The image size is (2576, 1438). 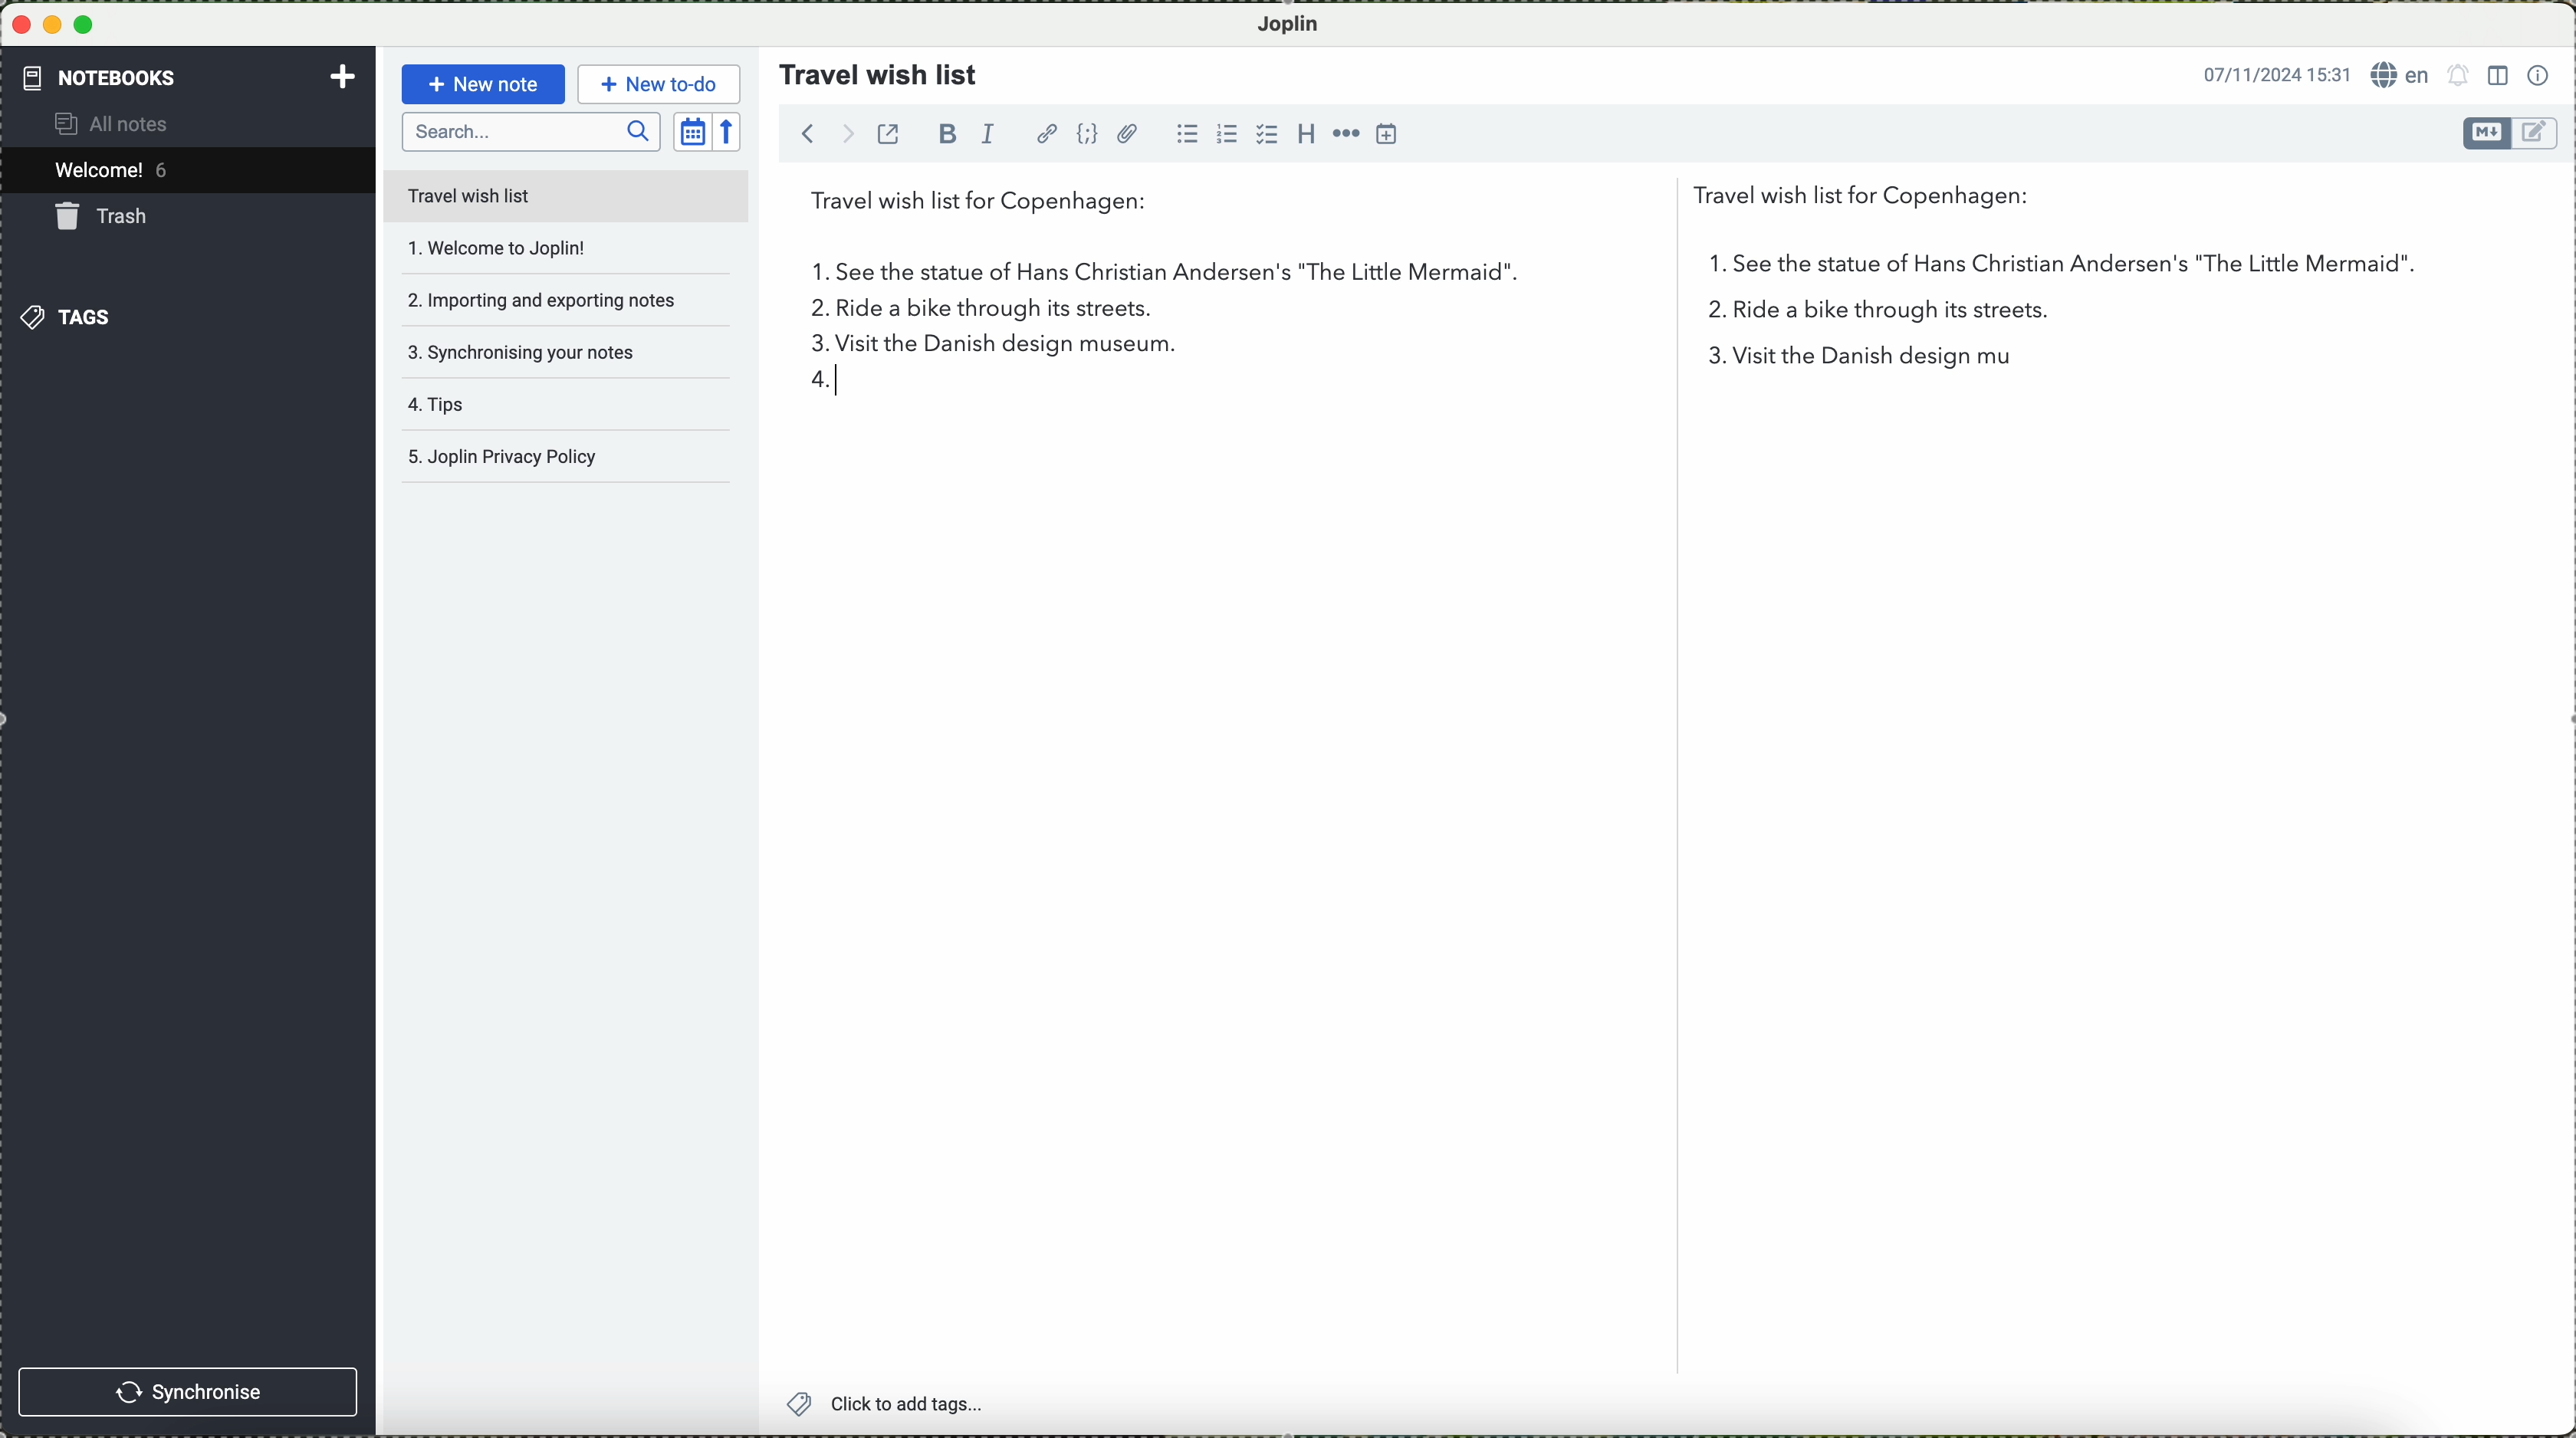 I want to click on Joplin, so click(x=1299, y=23).